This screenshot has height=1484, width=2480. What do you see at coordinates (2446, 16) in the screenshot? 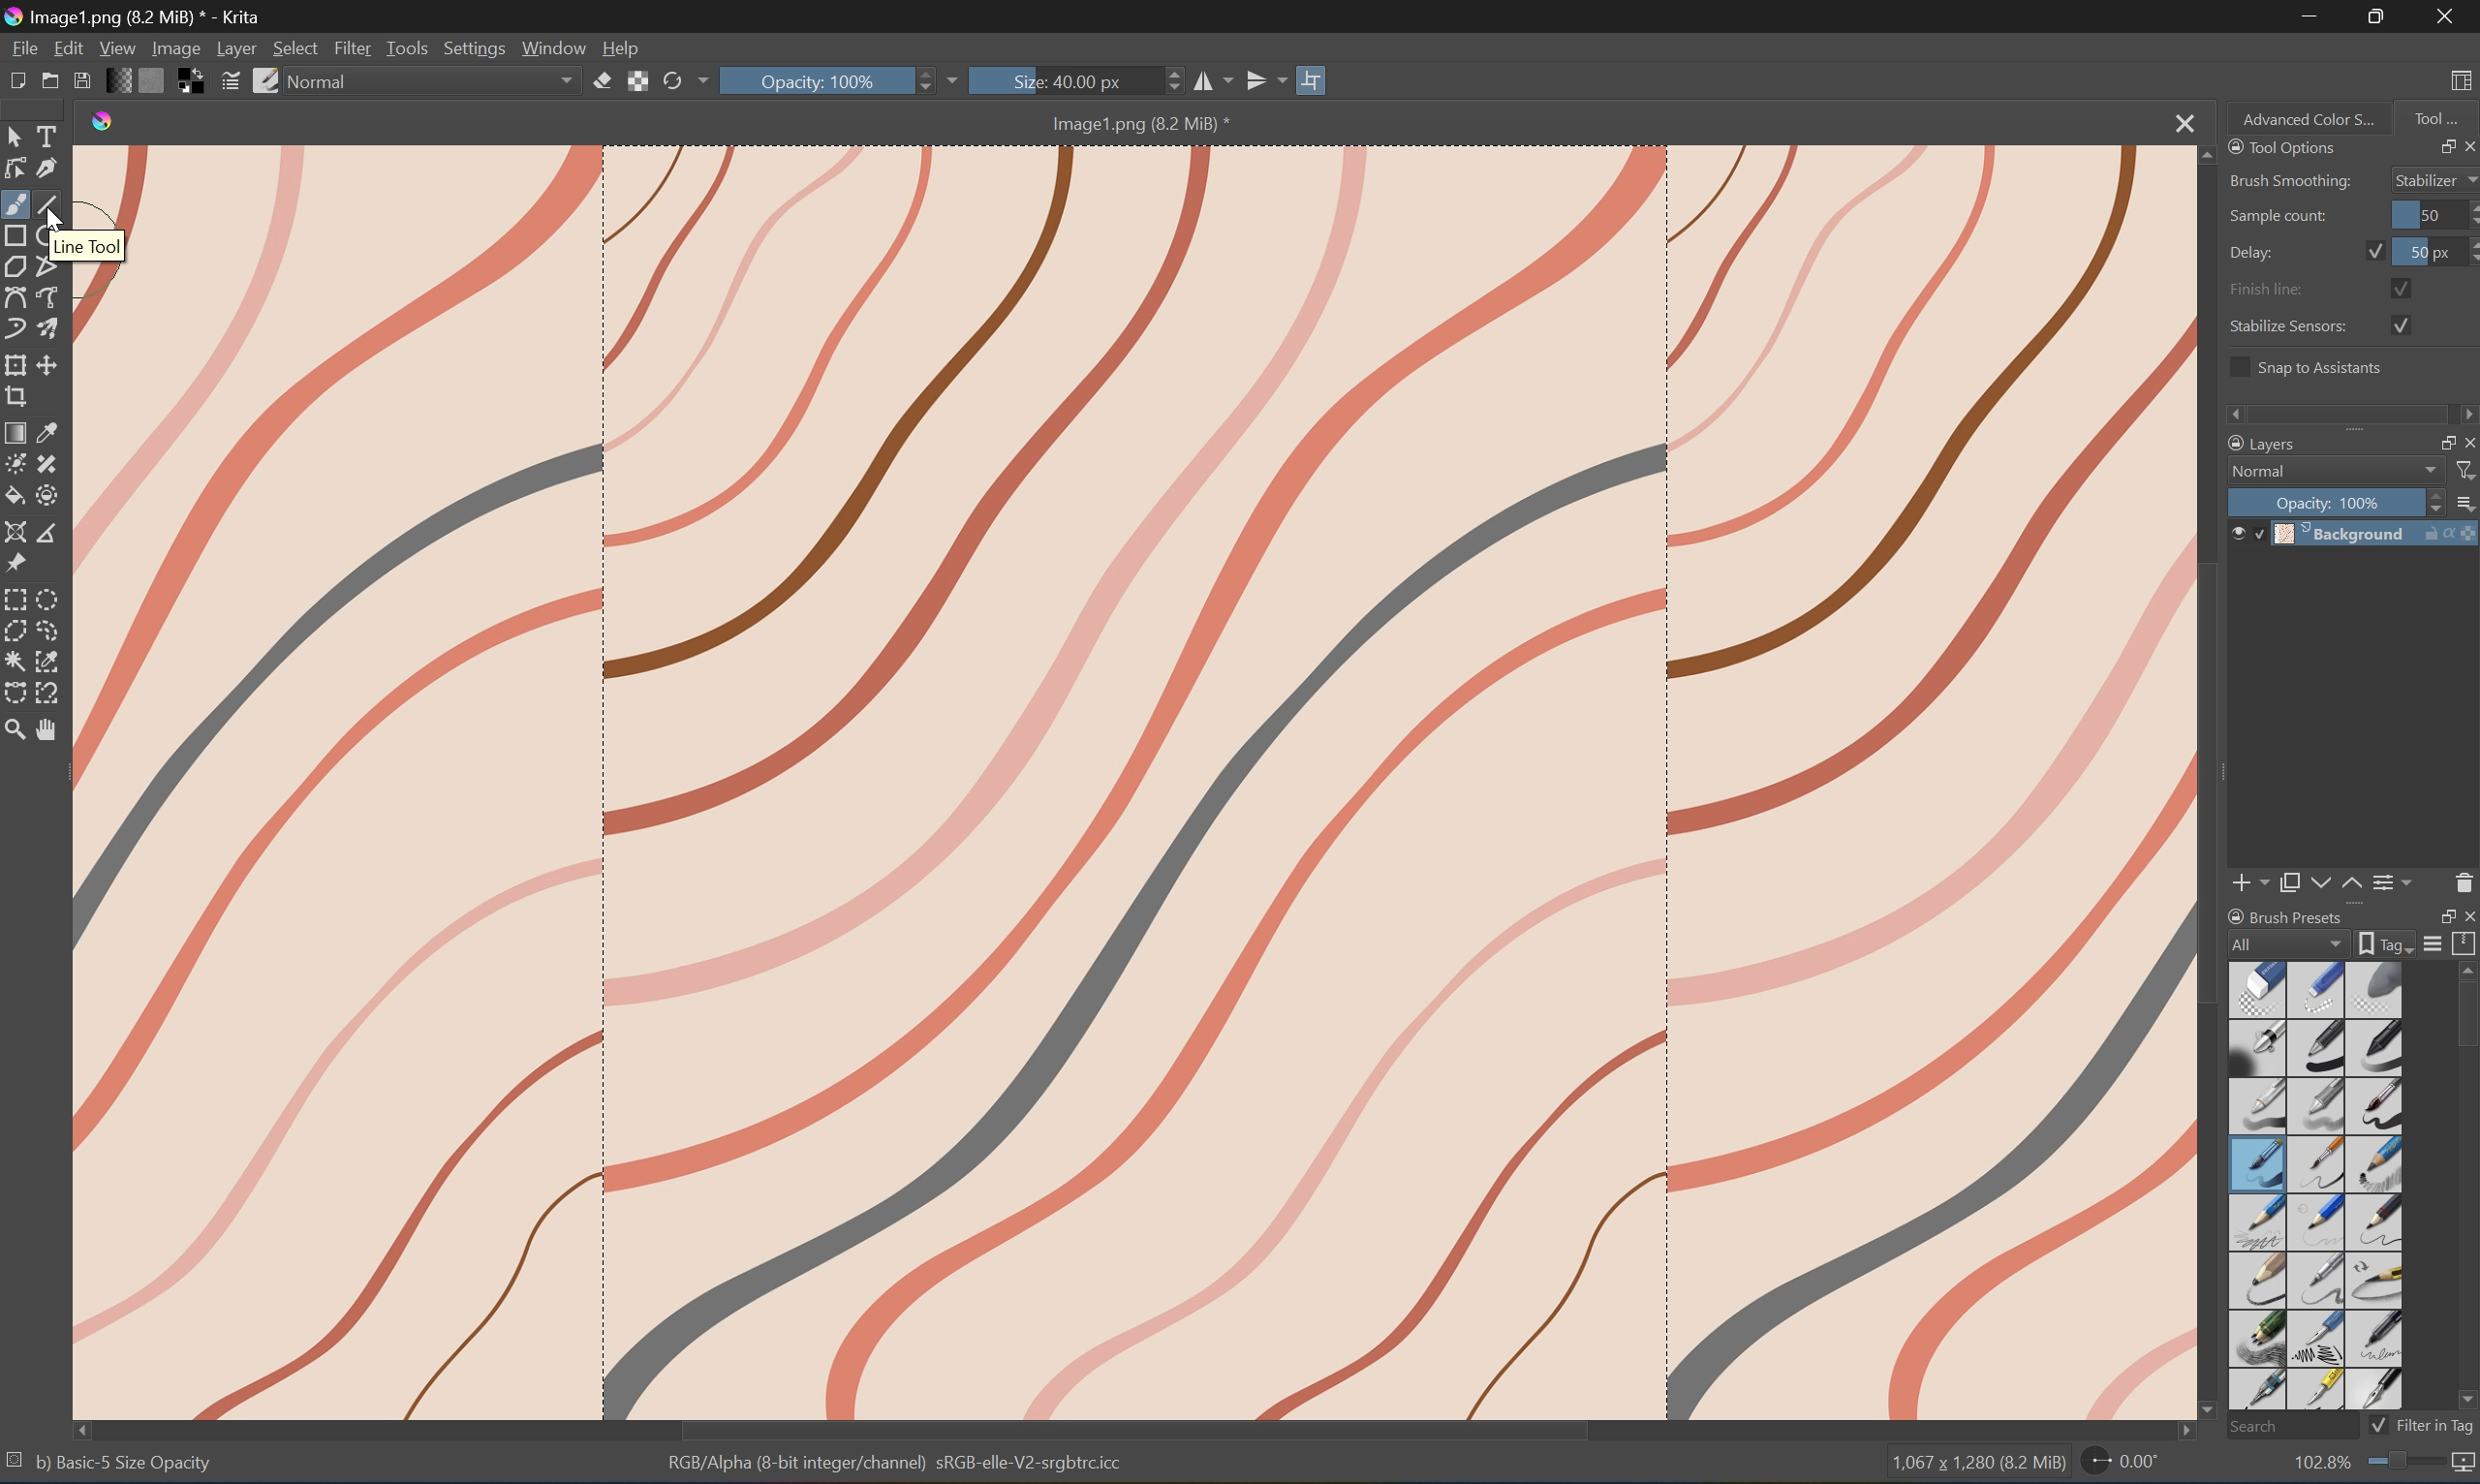
I see `Close` at bounding box center [2446, 16].